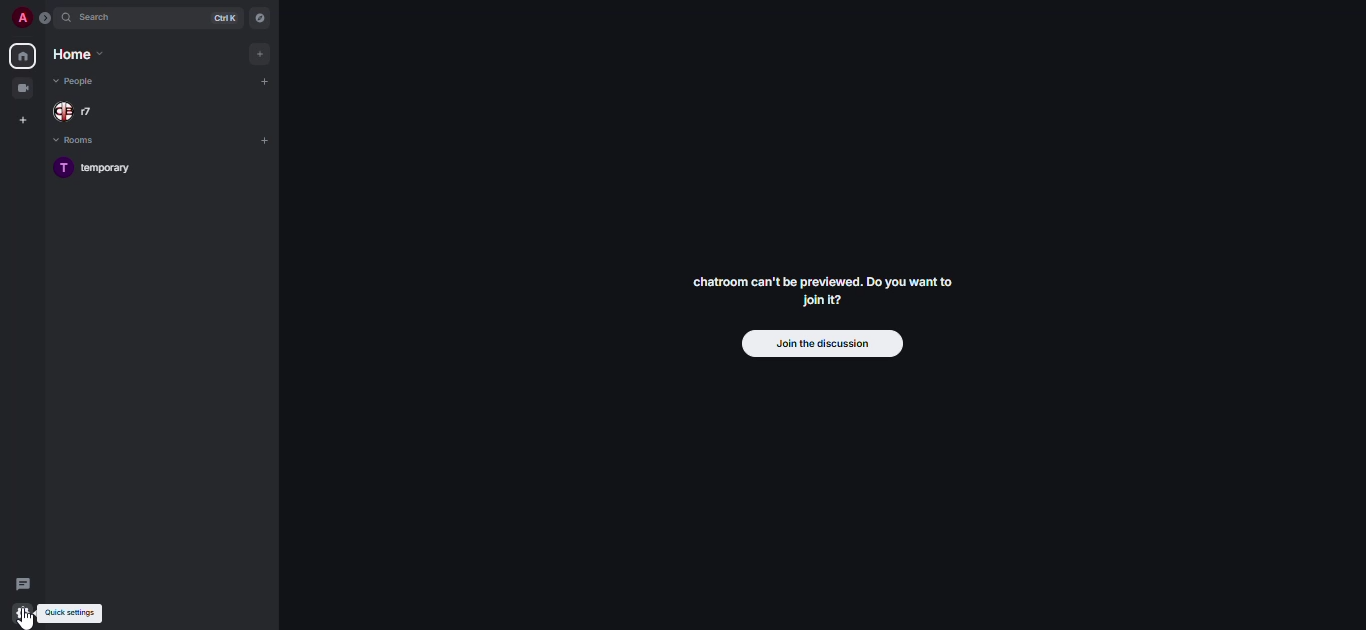  I want to click on navigator, so click(260, 18).